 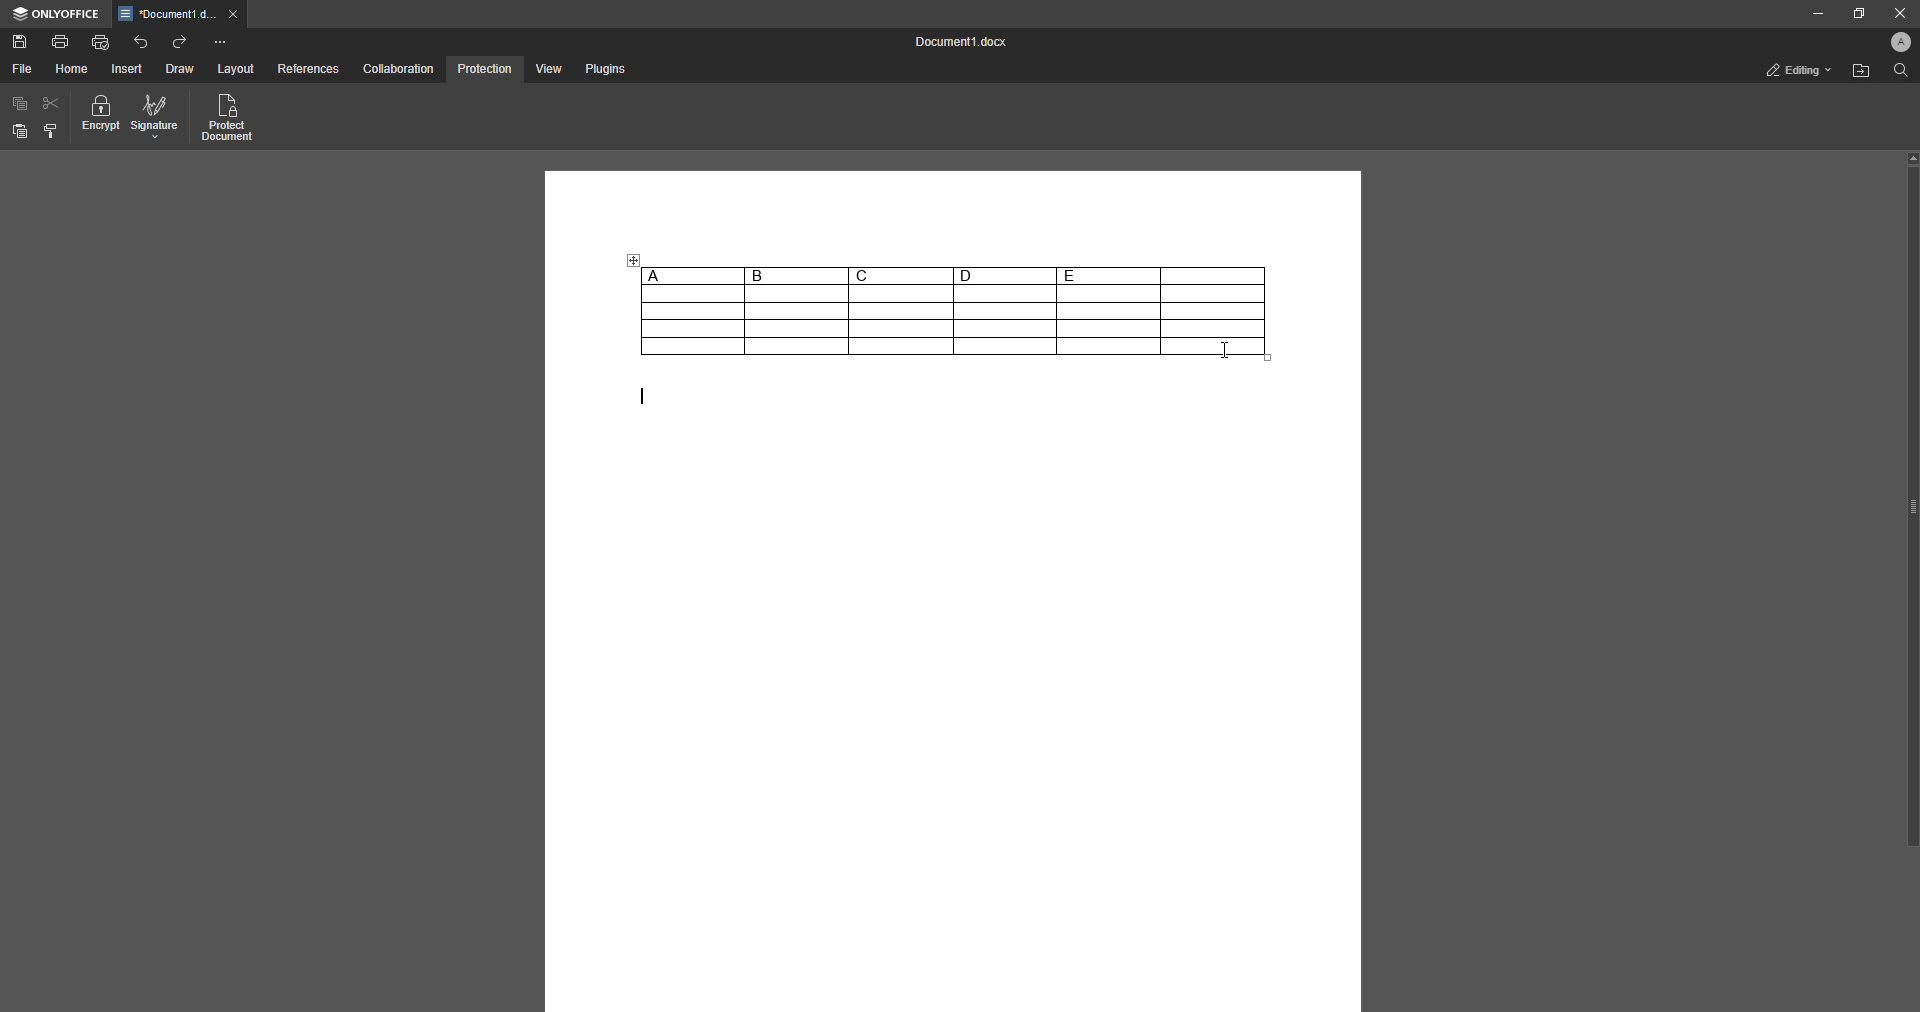 What do you see at coordinates (484, 68) in the screenshot?
I see `Protection` at bounding box center [484, 68].